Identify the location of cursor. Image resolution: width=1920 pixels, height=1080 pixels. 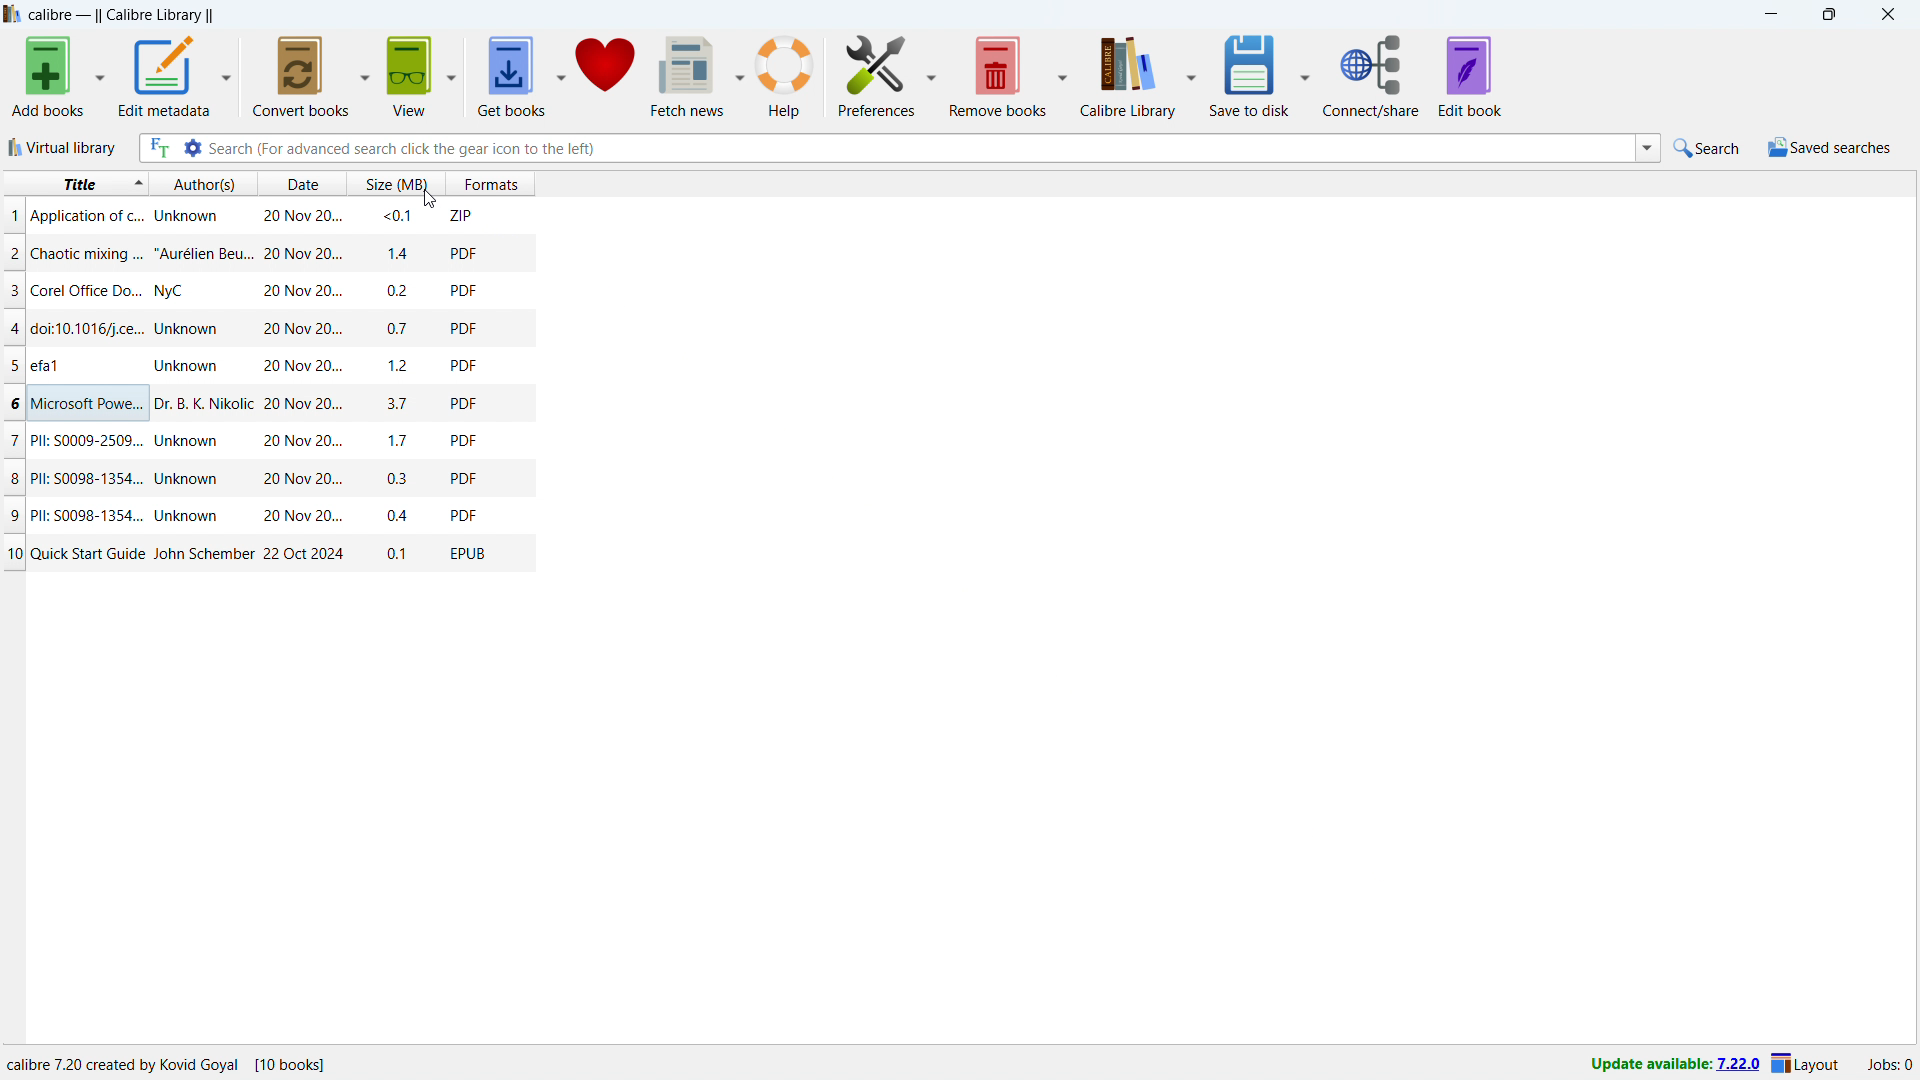
(413, 198).